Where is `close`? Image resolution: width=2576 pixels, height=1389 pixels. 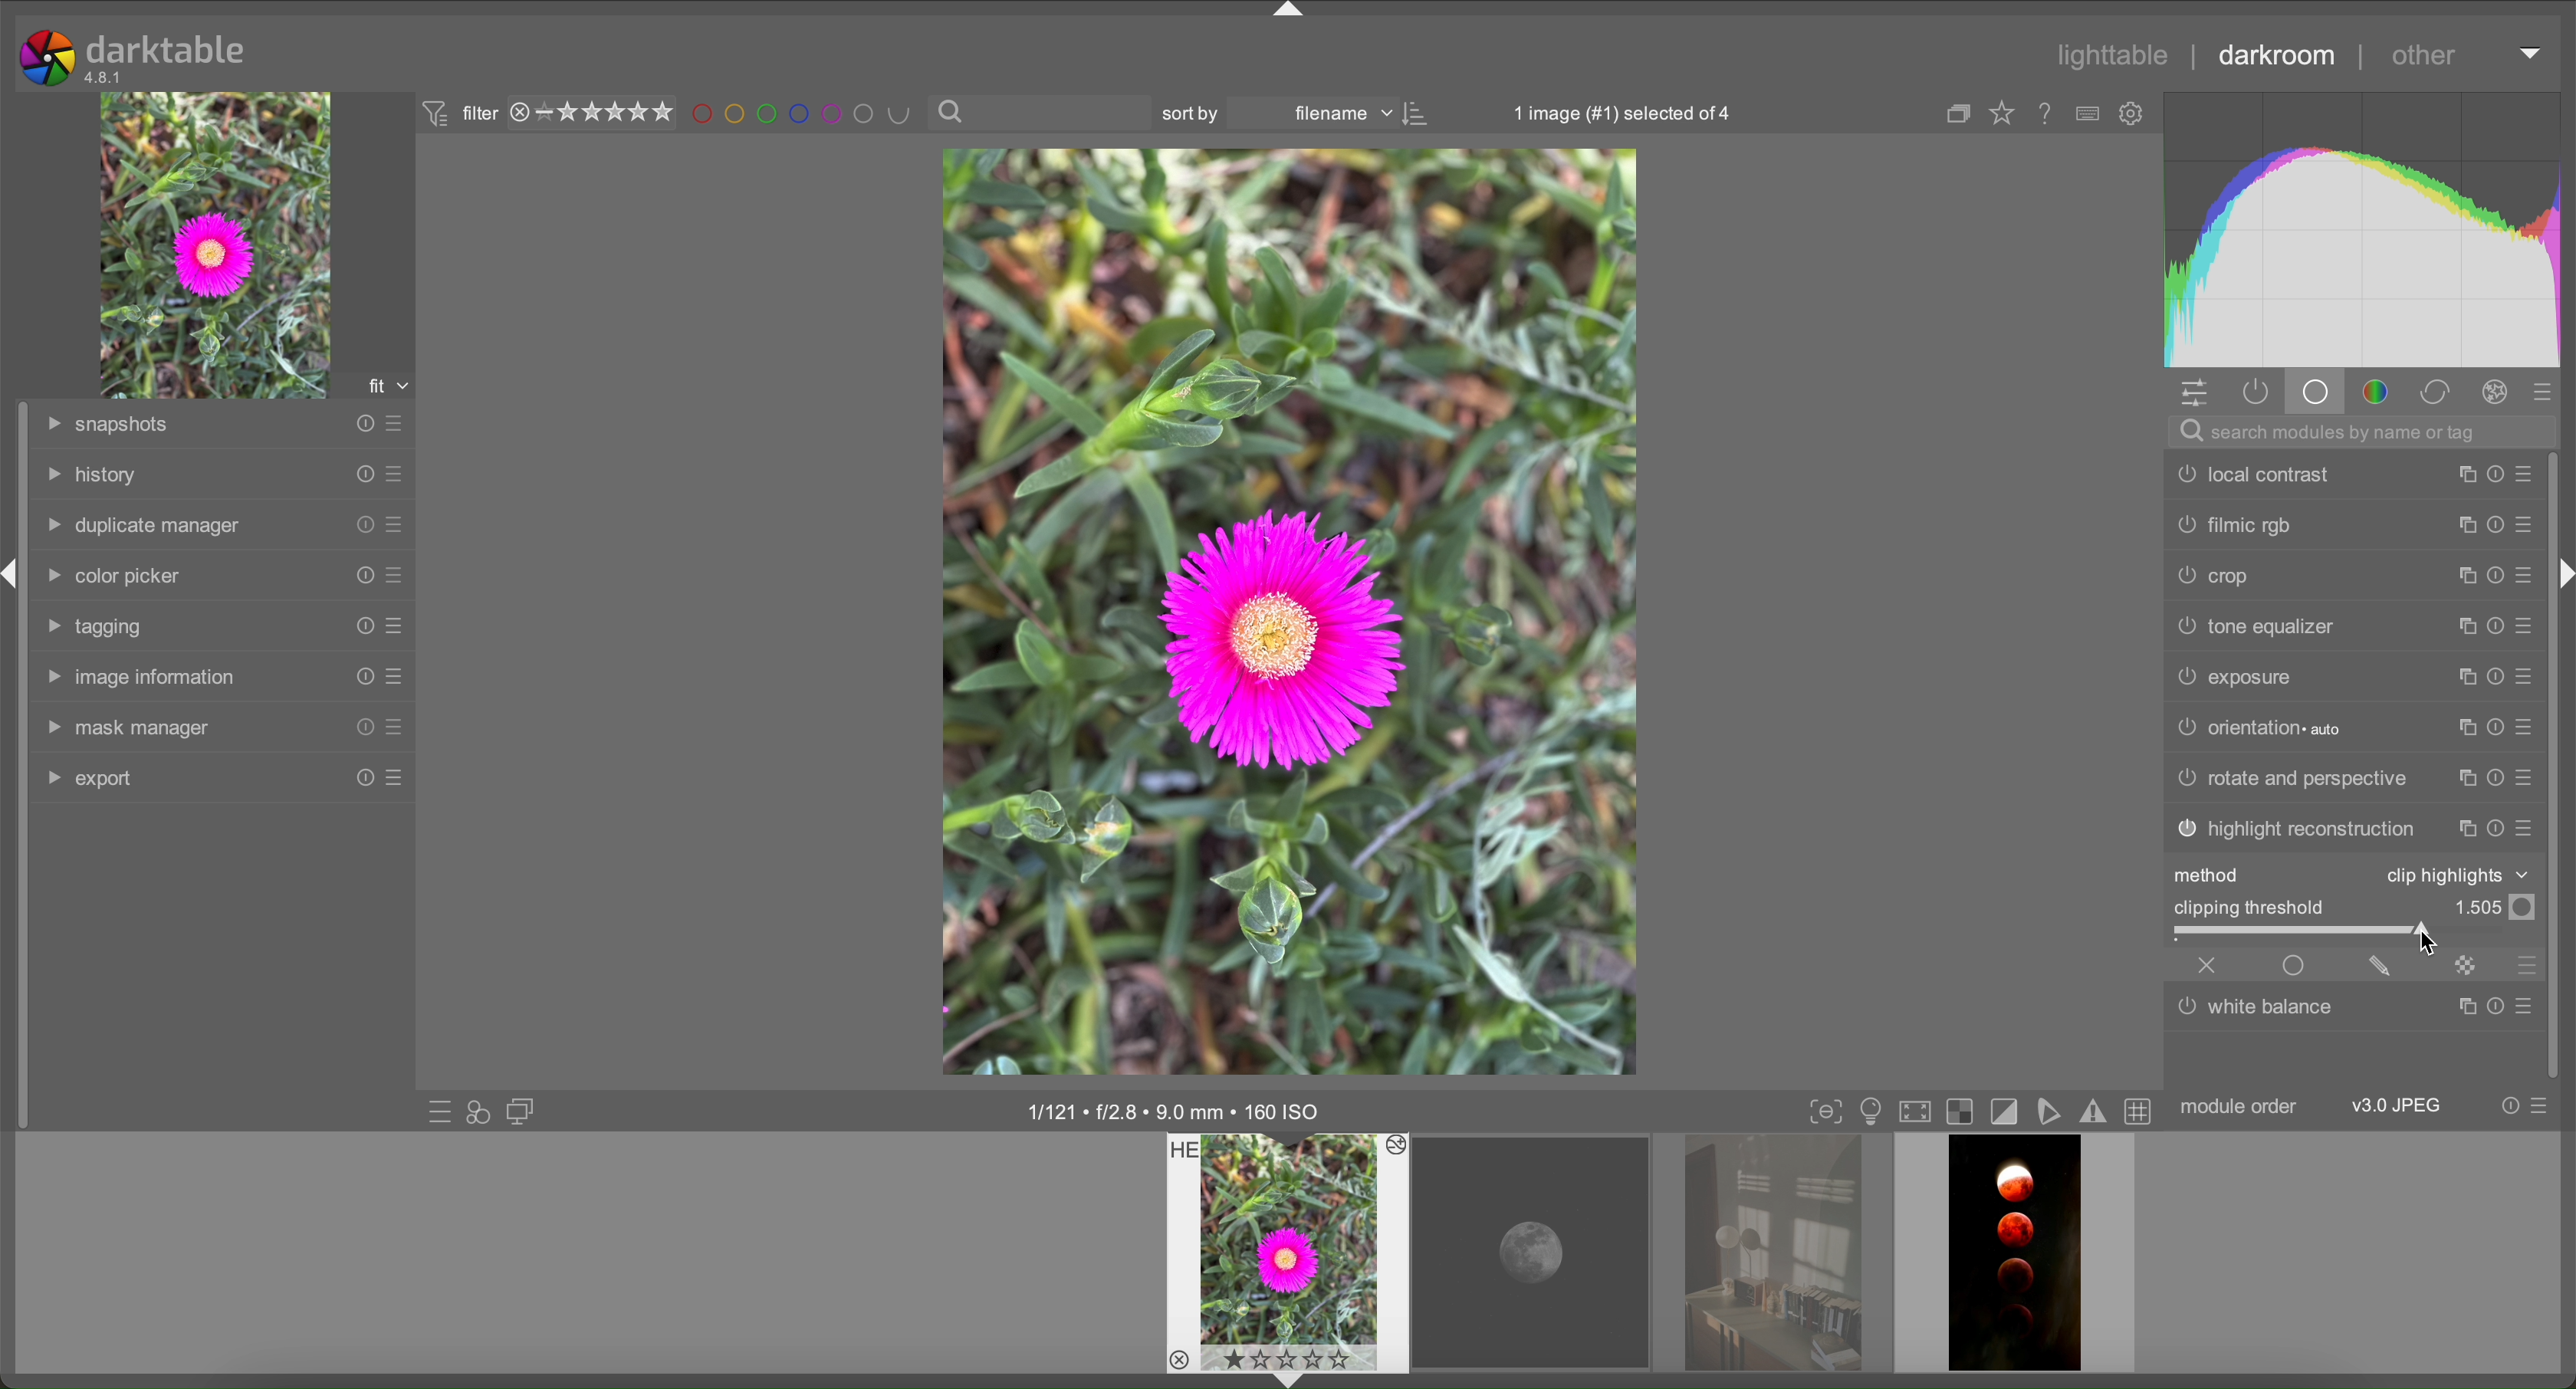
close is located at coordinates (2208, 966).